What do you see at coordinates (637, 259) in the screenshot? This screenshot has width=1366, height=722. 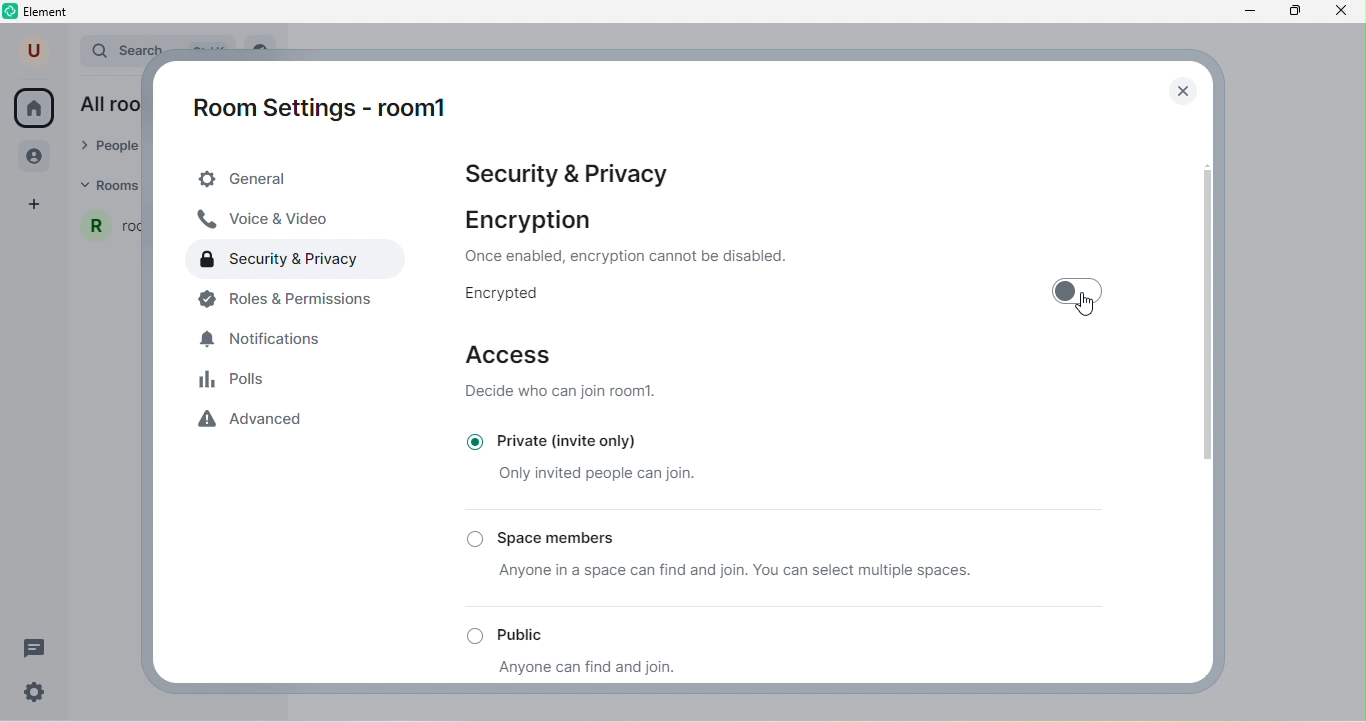 I see `text on encryption` at bounding box center [637, 259].